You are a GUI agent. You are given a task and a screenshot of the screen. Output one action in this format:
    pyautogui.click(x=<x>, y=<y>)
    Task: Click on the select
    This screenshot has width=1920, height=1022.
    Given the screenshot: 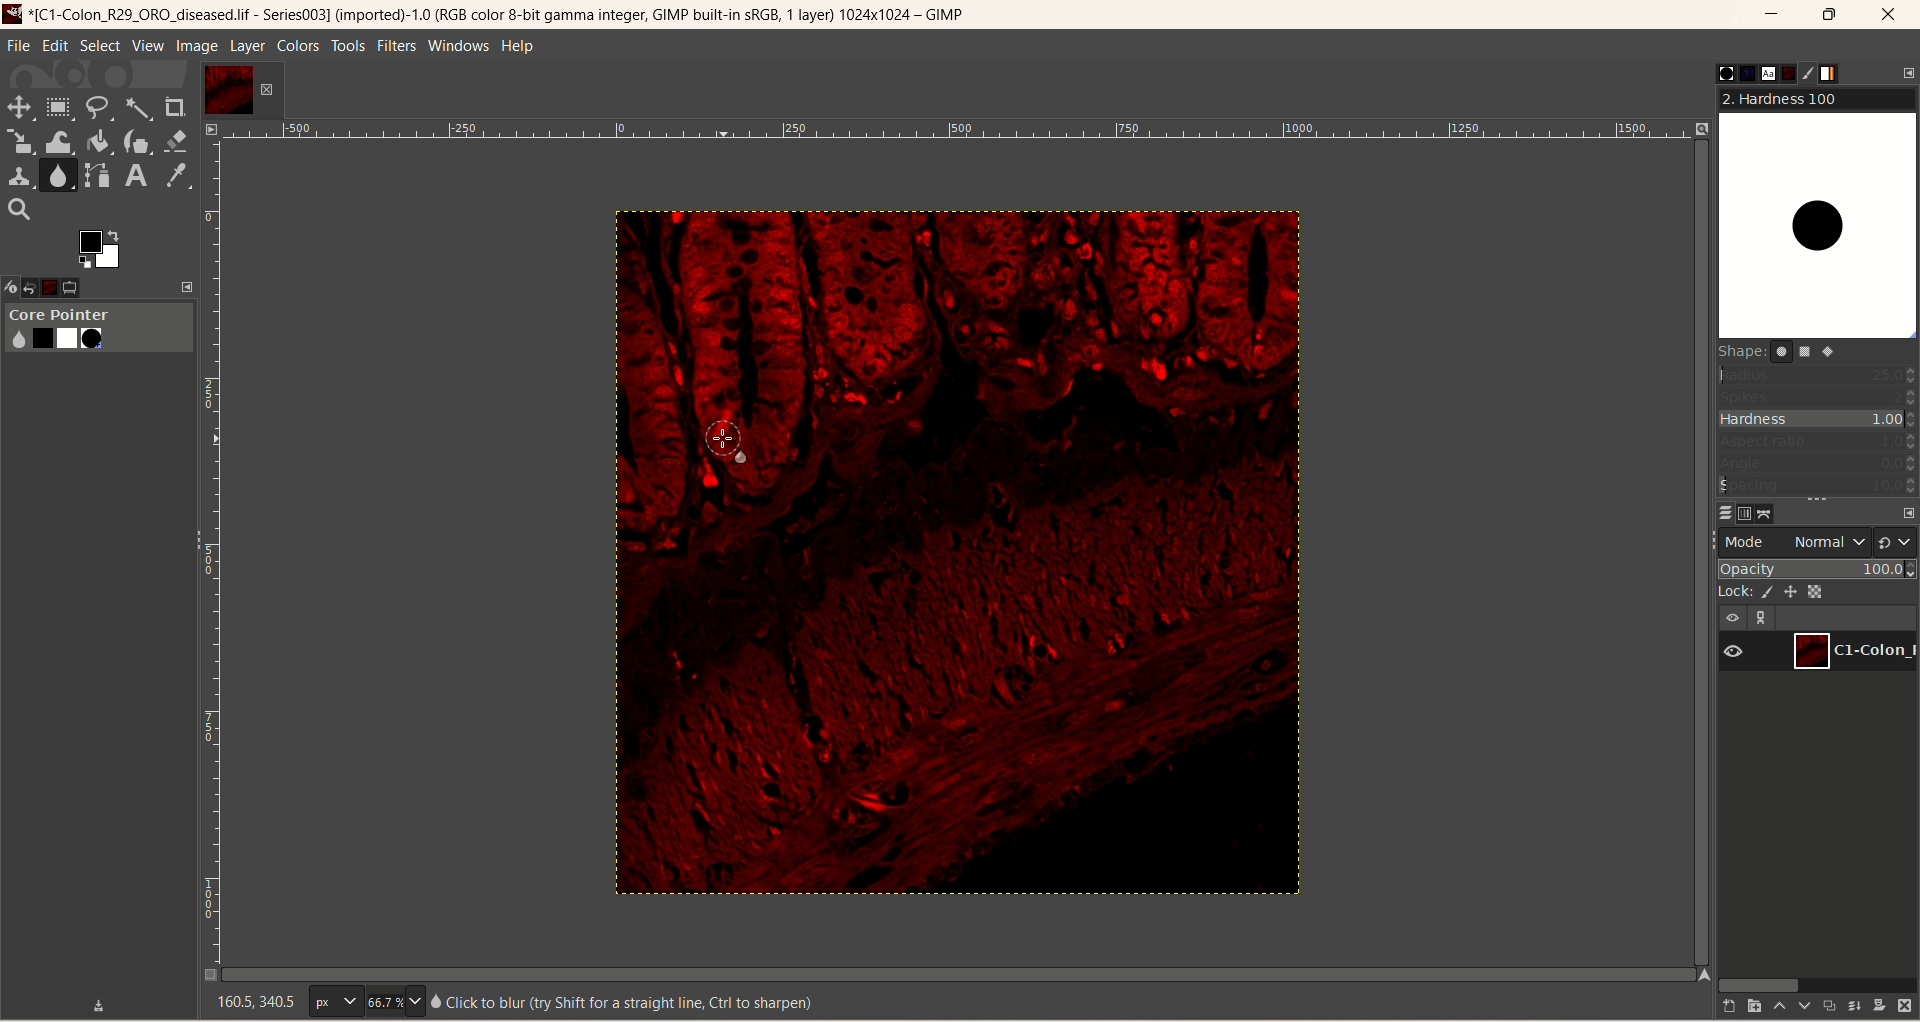 What is the action you would take?
    pyautogui.click(x=100, y=46)
    